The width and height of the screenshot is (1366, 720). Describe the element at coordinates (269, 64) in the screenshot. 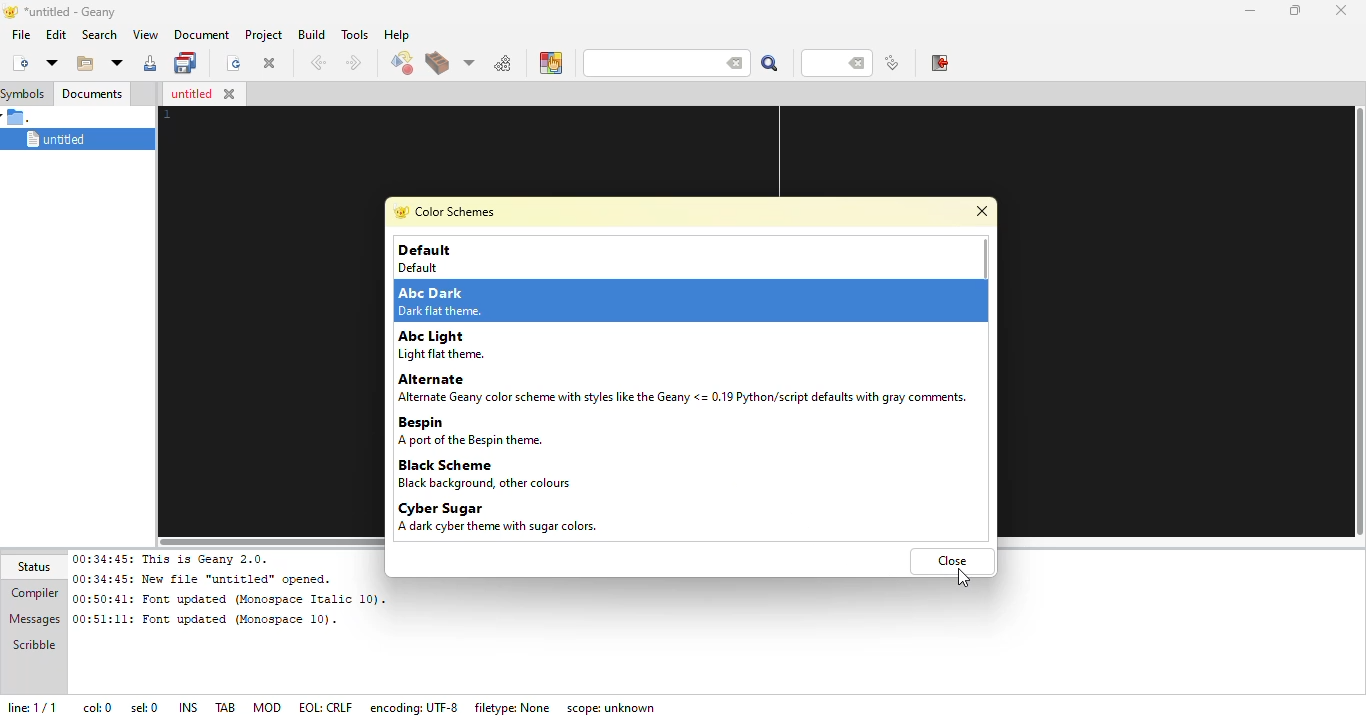

I see `close` at that location.